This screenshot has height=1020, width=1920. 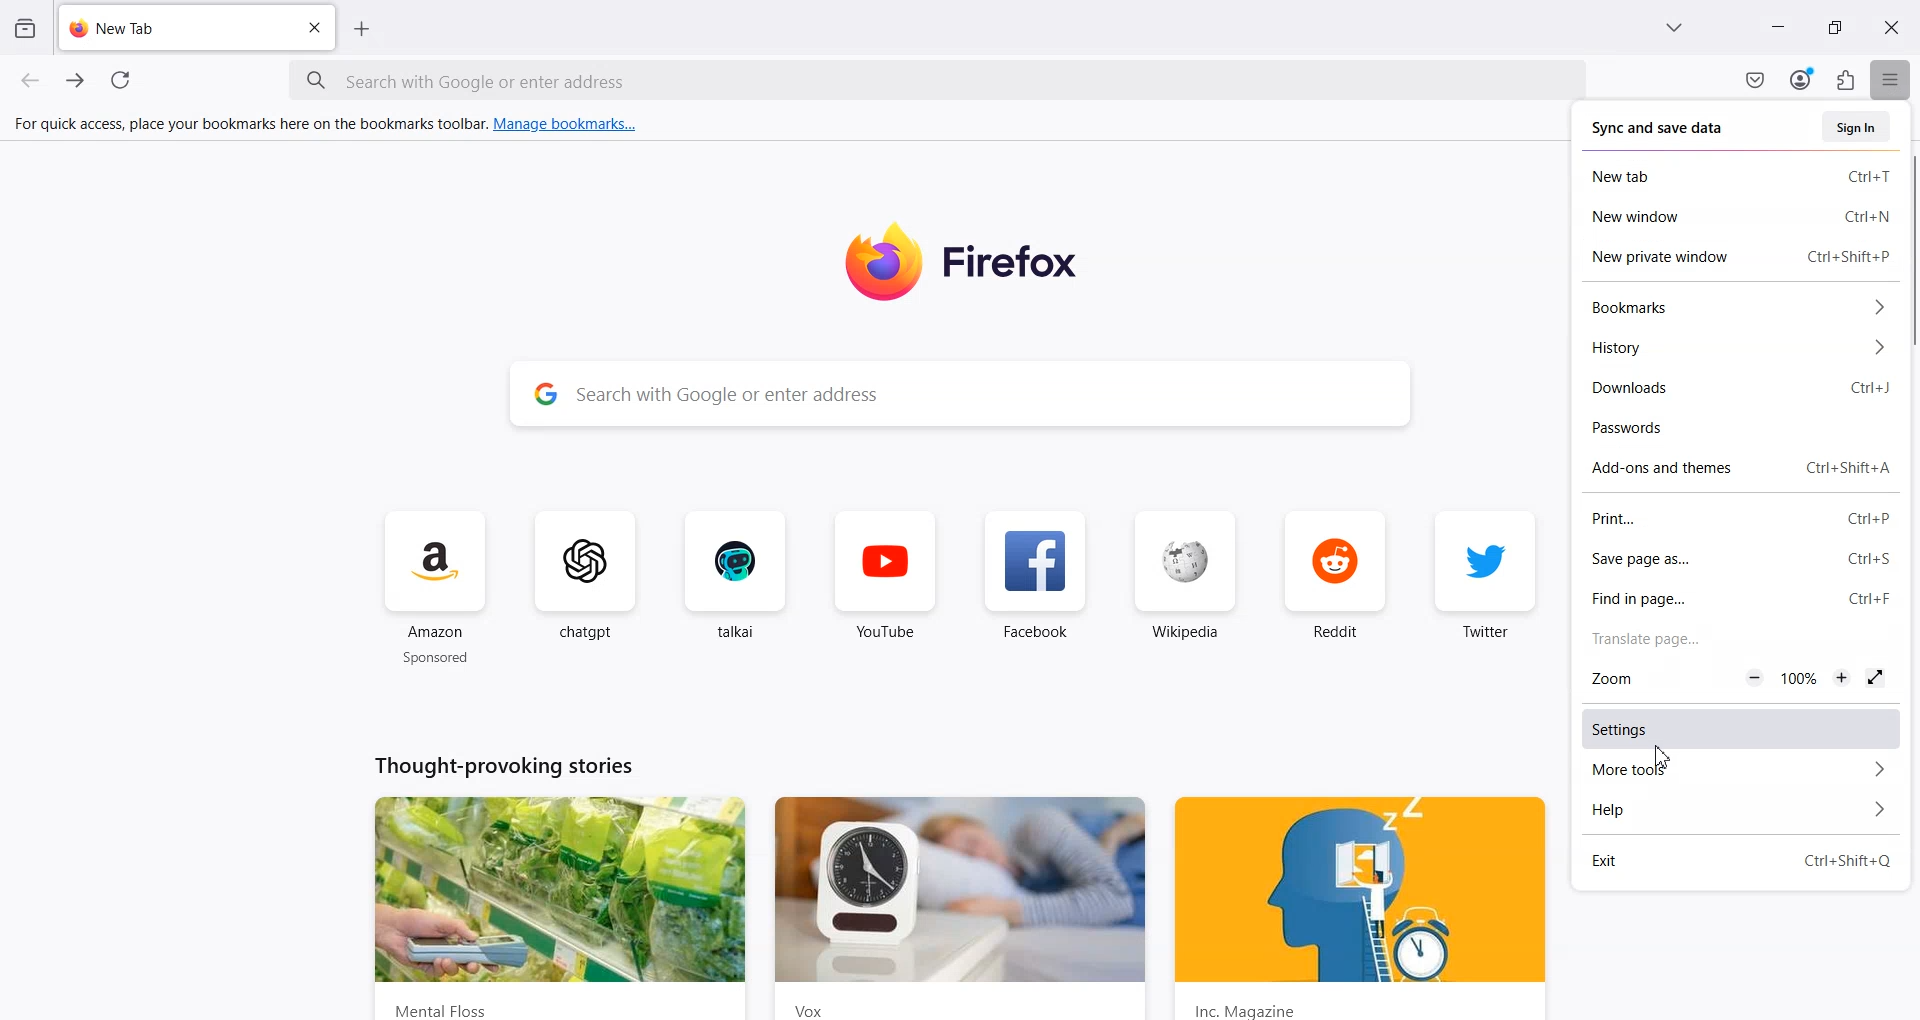 What do you see at coordinates (363, 28) in the screenshot?
I see `New Tab` at bounding box center [363, 28].